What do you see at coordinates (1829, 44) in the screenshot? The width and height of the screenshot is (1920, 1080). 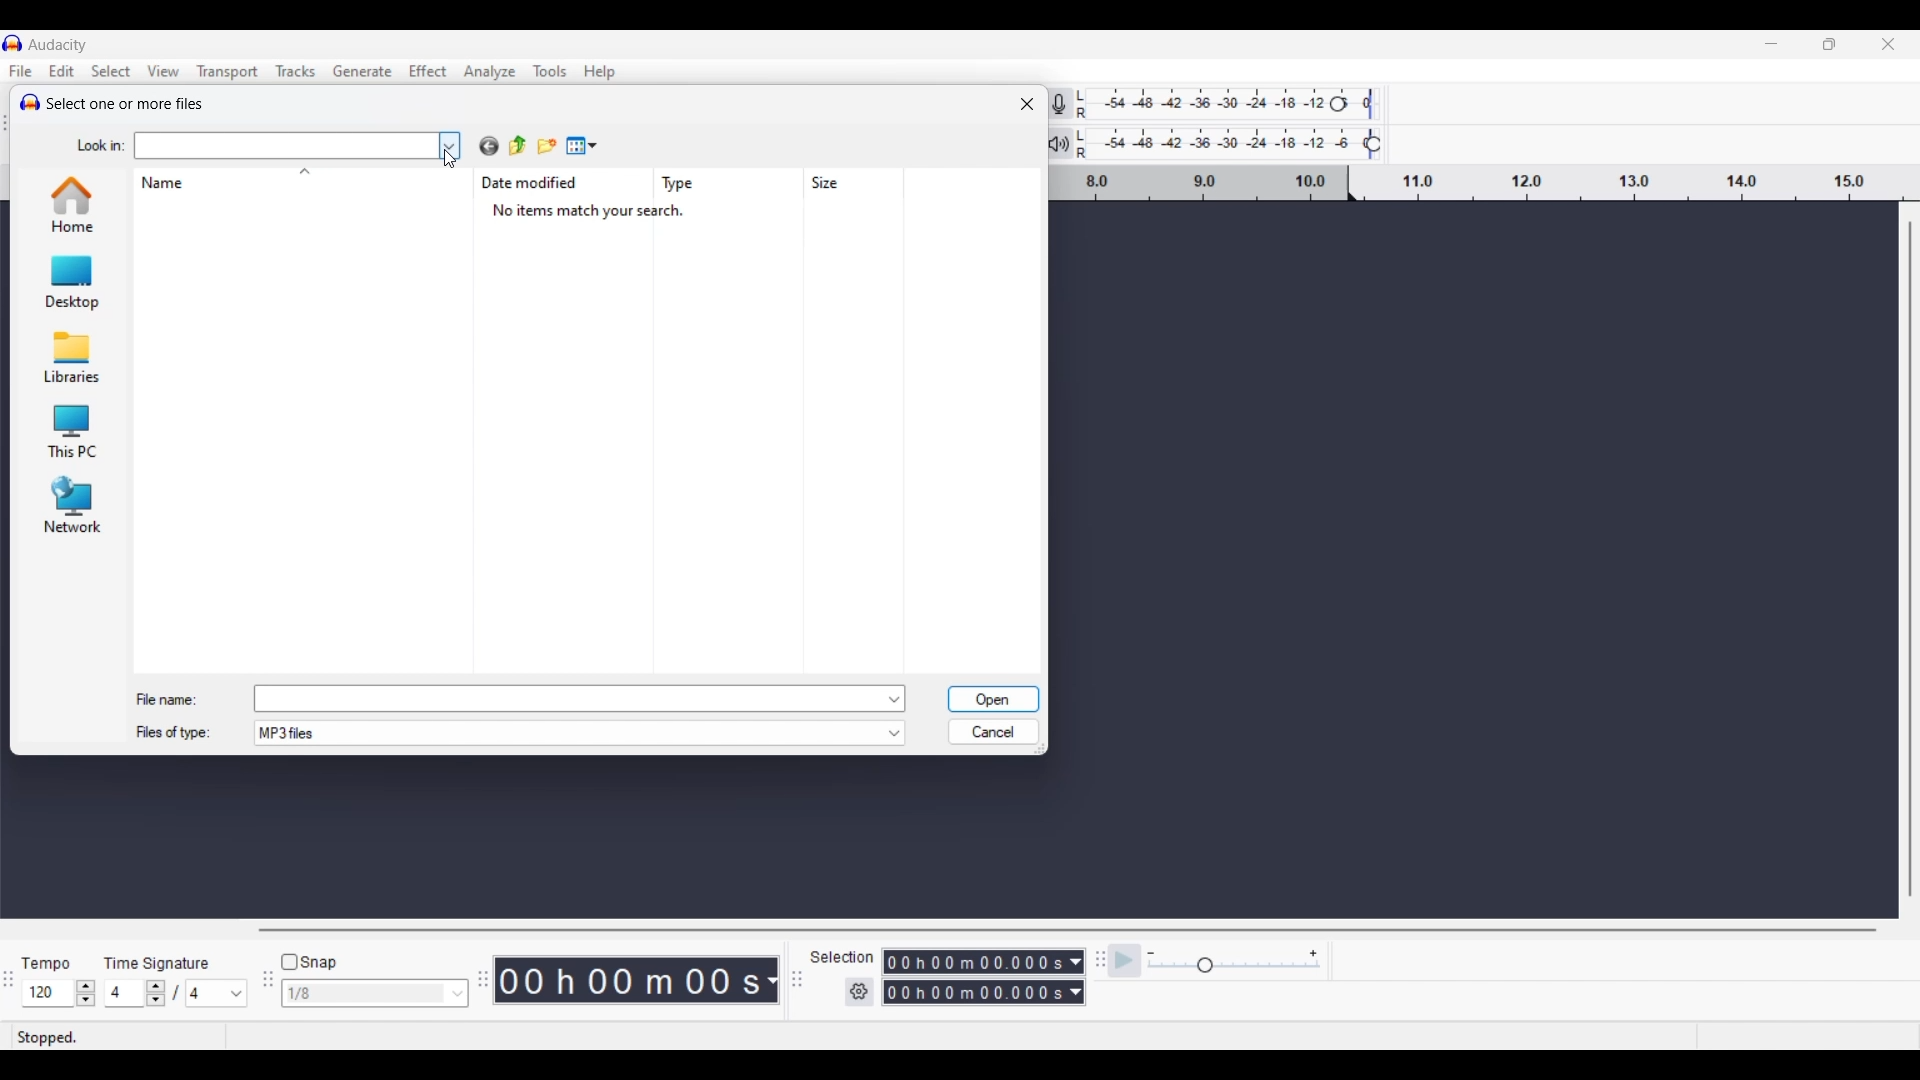 I see `Show interface in a smaller tab` at bounding box center [1829, 44].